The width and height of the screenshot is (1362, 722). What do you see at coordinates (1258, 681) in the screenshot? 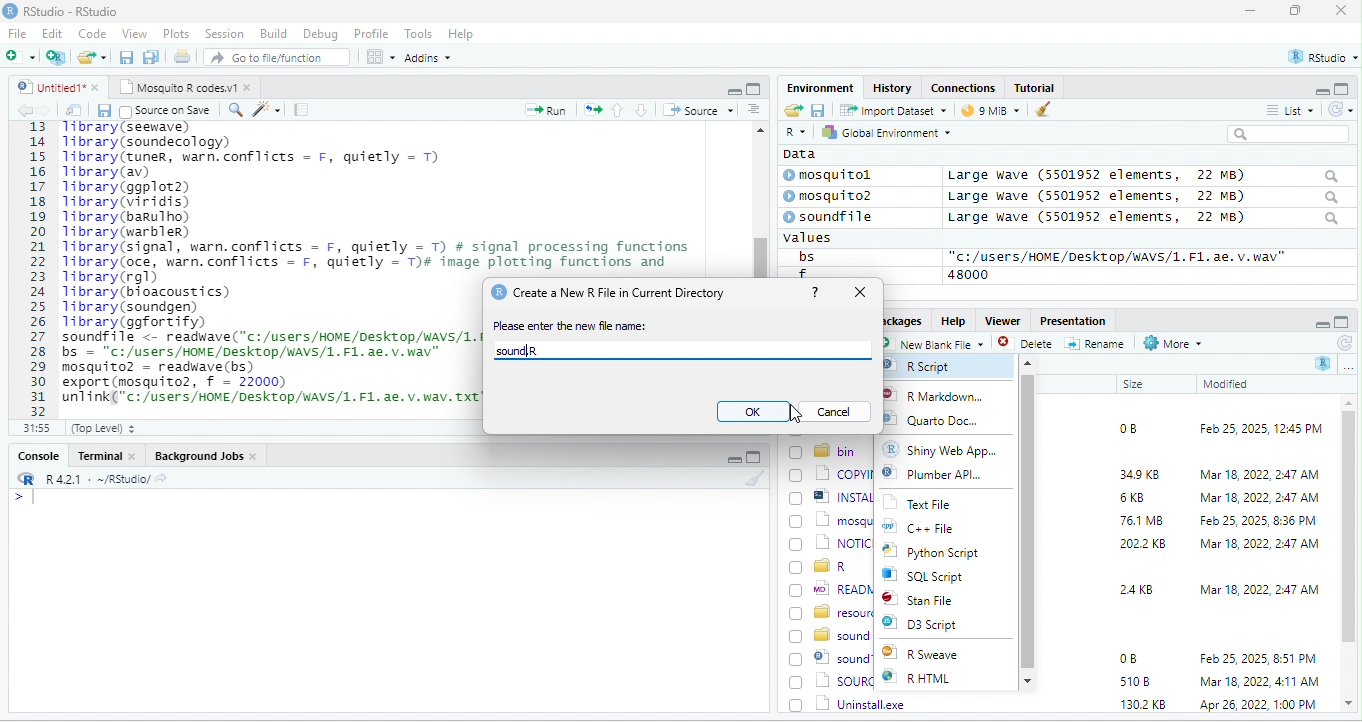
I see `Mar 18, 2022, 4:11 AM` at bounding box center [1258, 681].